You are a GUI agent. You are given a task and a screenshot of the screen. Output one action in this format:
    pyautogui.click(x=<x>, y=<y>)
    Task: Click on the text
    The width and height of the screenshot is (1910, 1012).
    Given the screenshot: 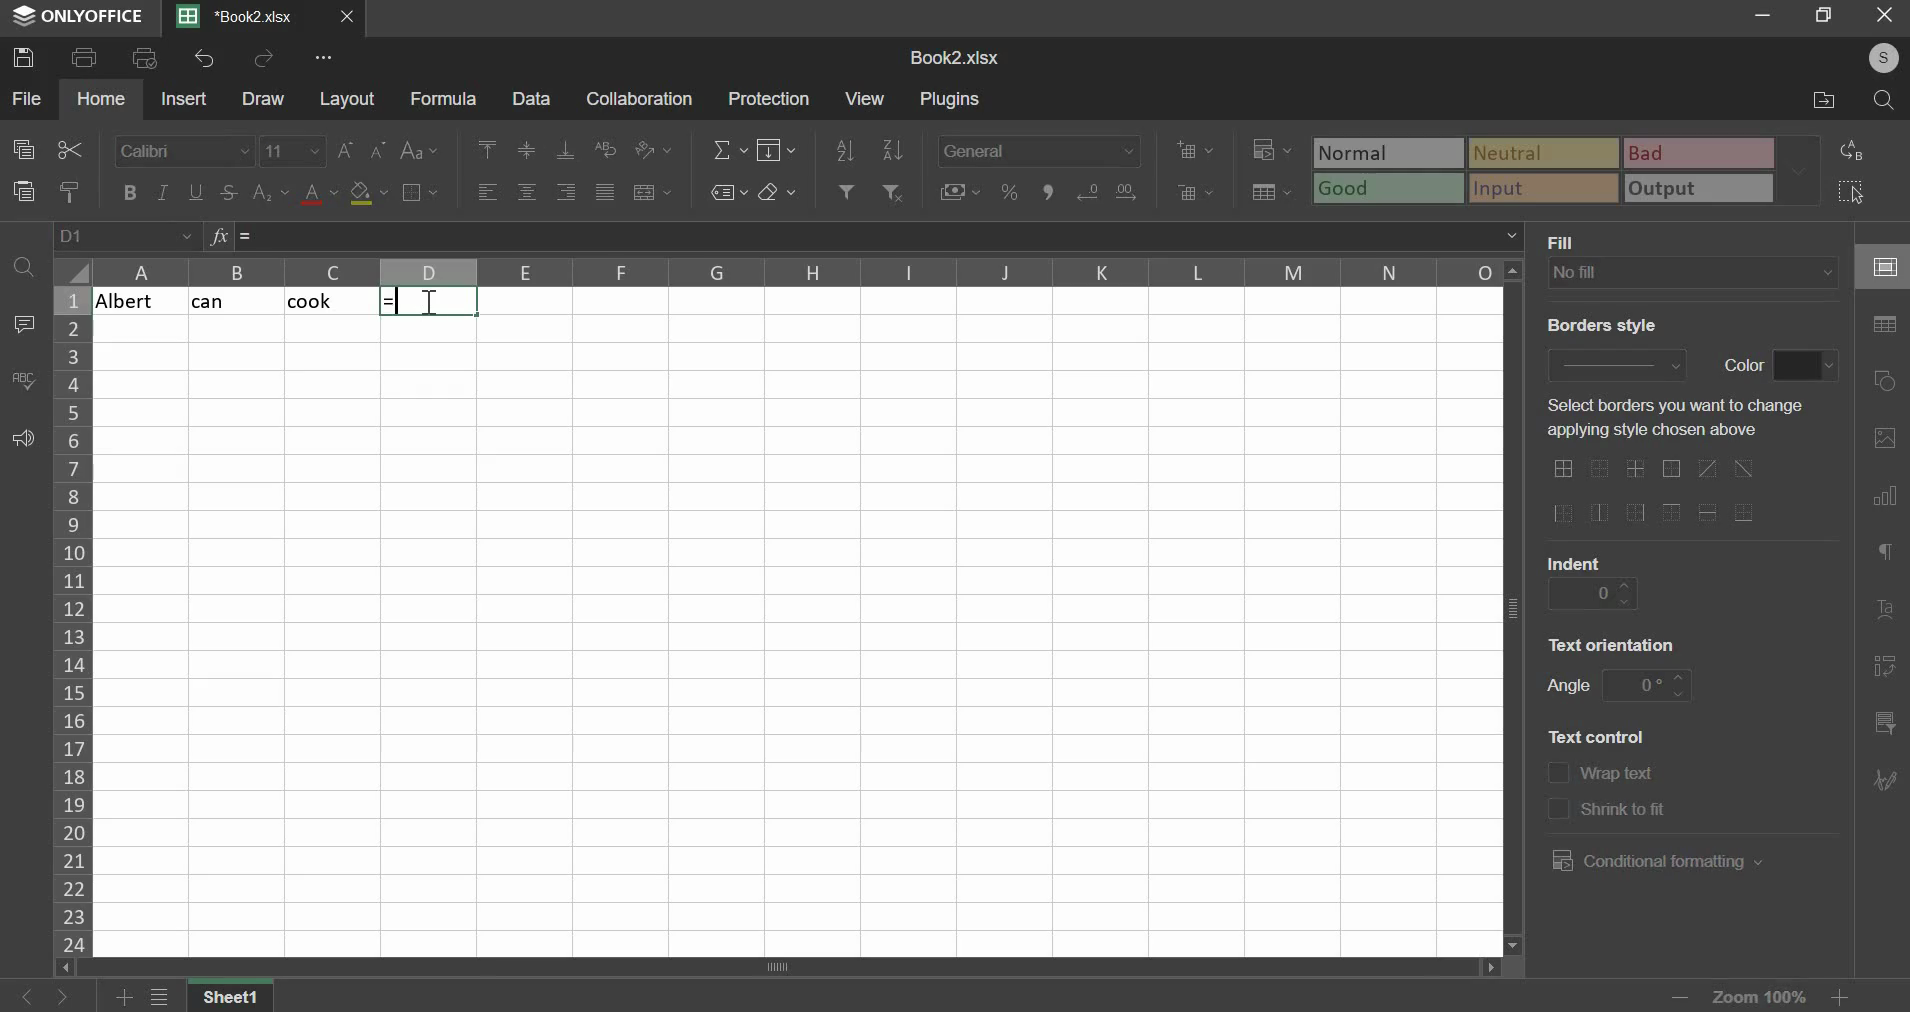 What is the action you would take?
    pyautogui.click(x=1568, y=241)
    